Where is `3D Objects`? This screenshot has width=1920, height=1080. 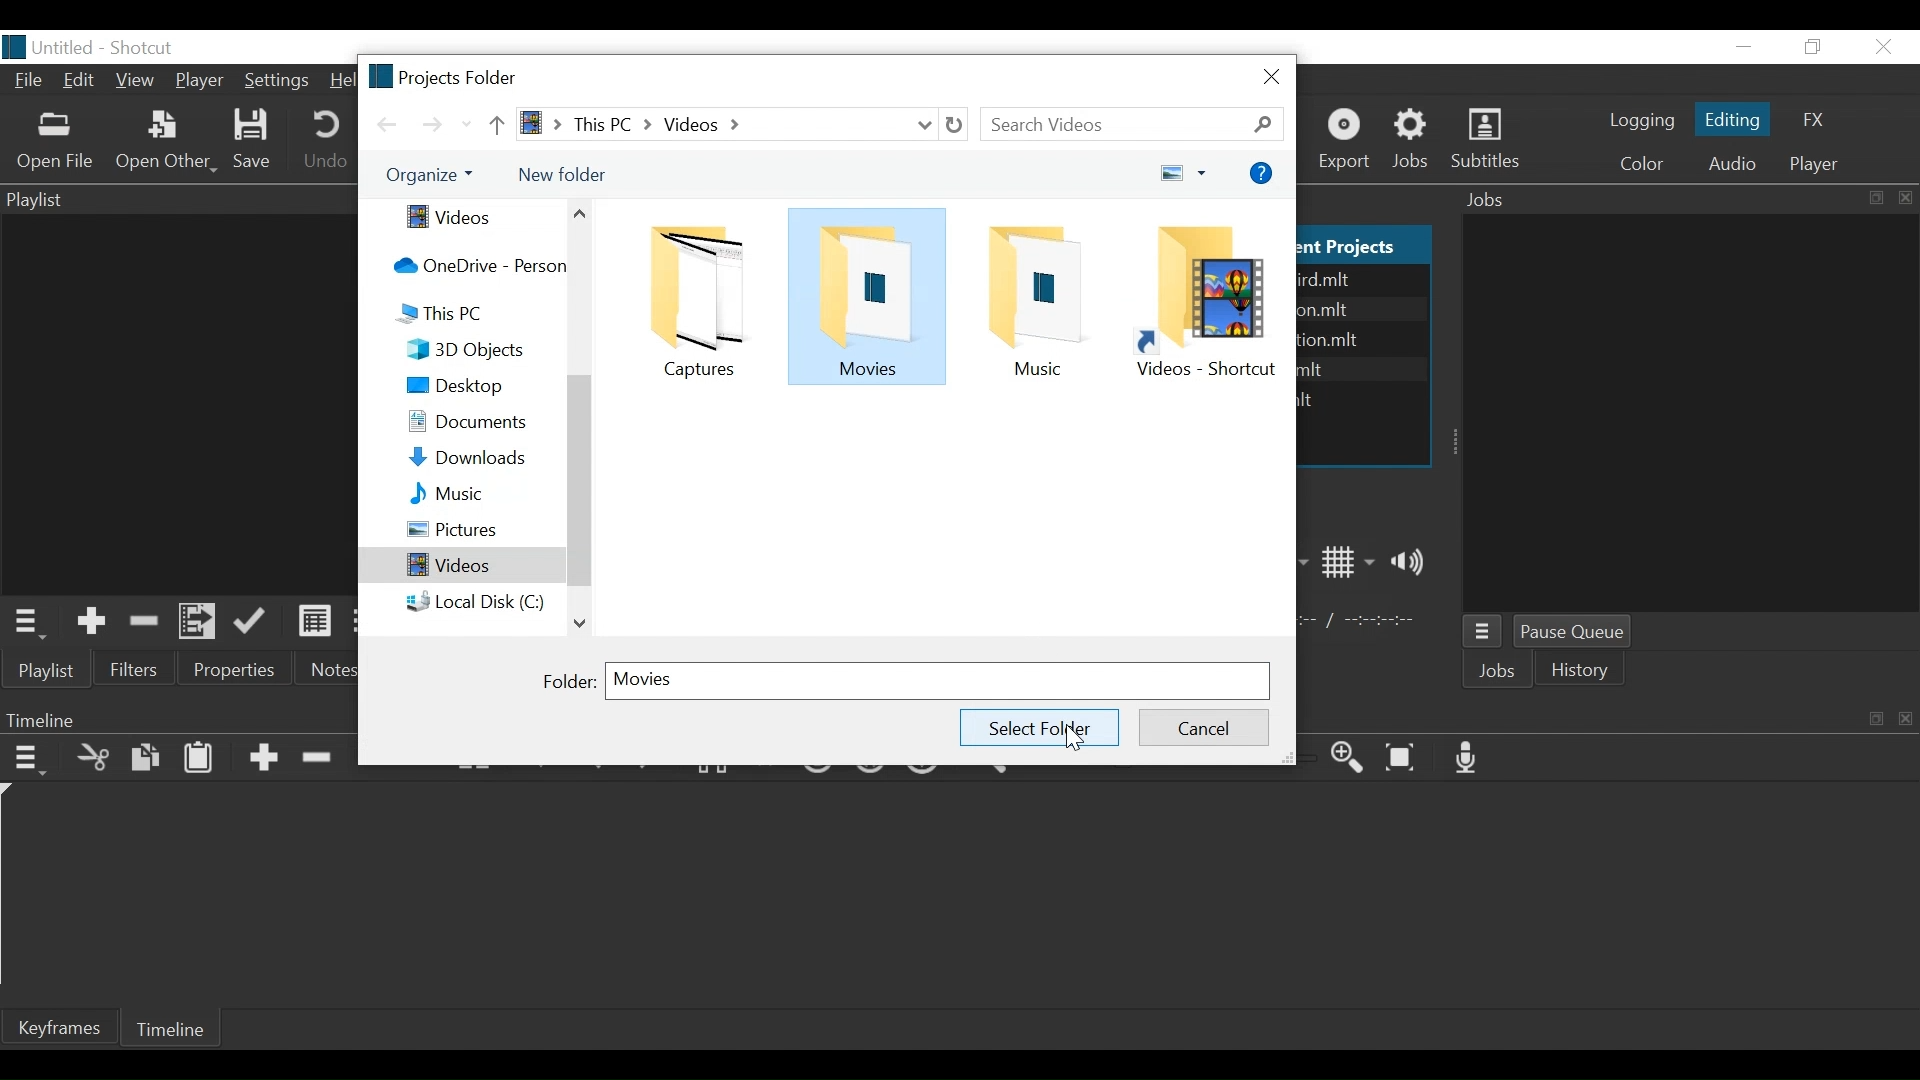 3D Objects is located at coordinates (477, 349).